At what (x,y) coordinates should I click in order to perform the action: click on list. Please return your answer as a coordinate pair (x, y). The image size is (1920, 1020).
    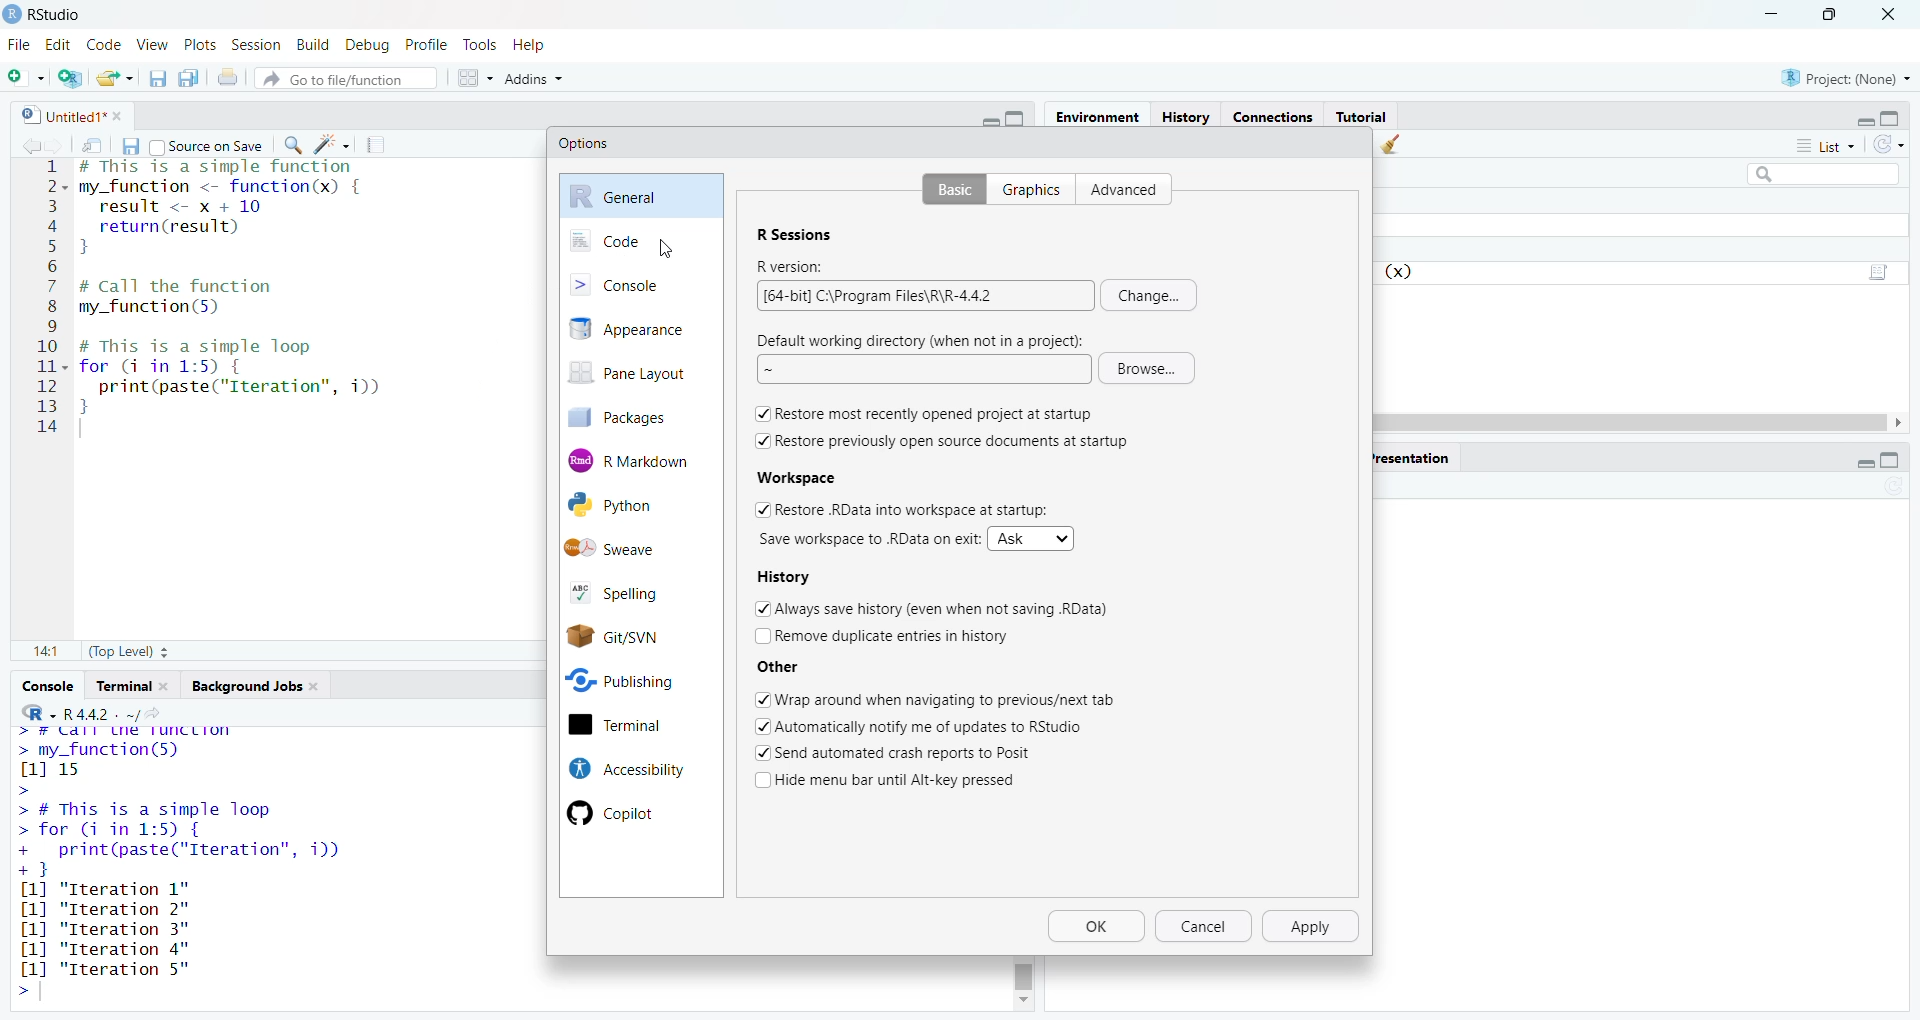
    Looking at the image, I should click on (1824, 149).